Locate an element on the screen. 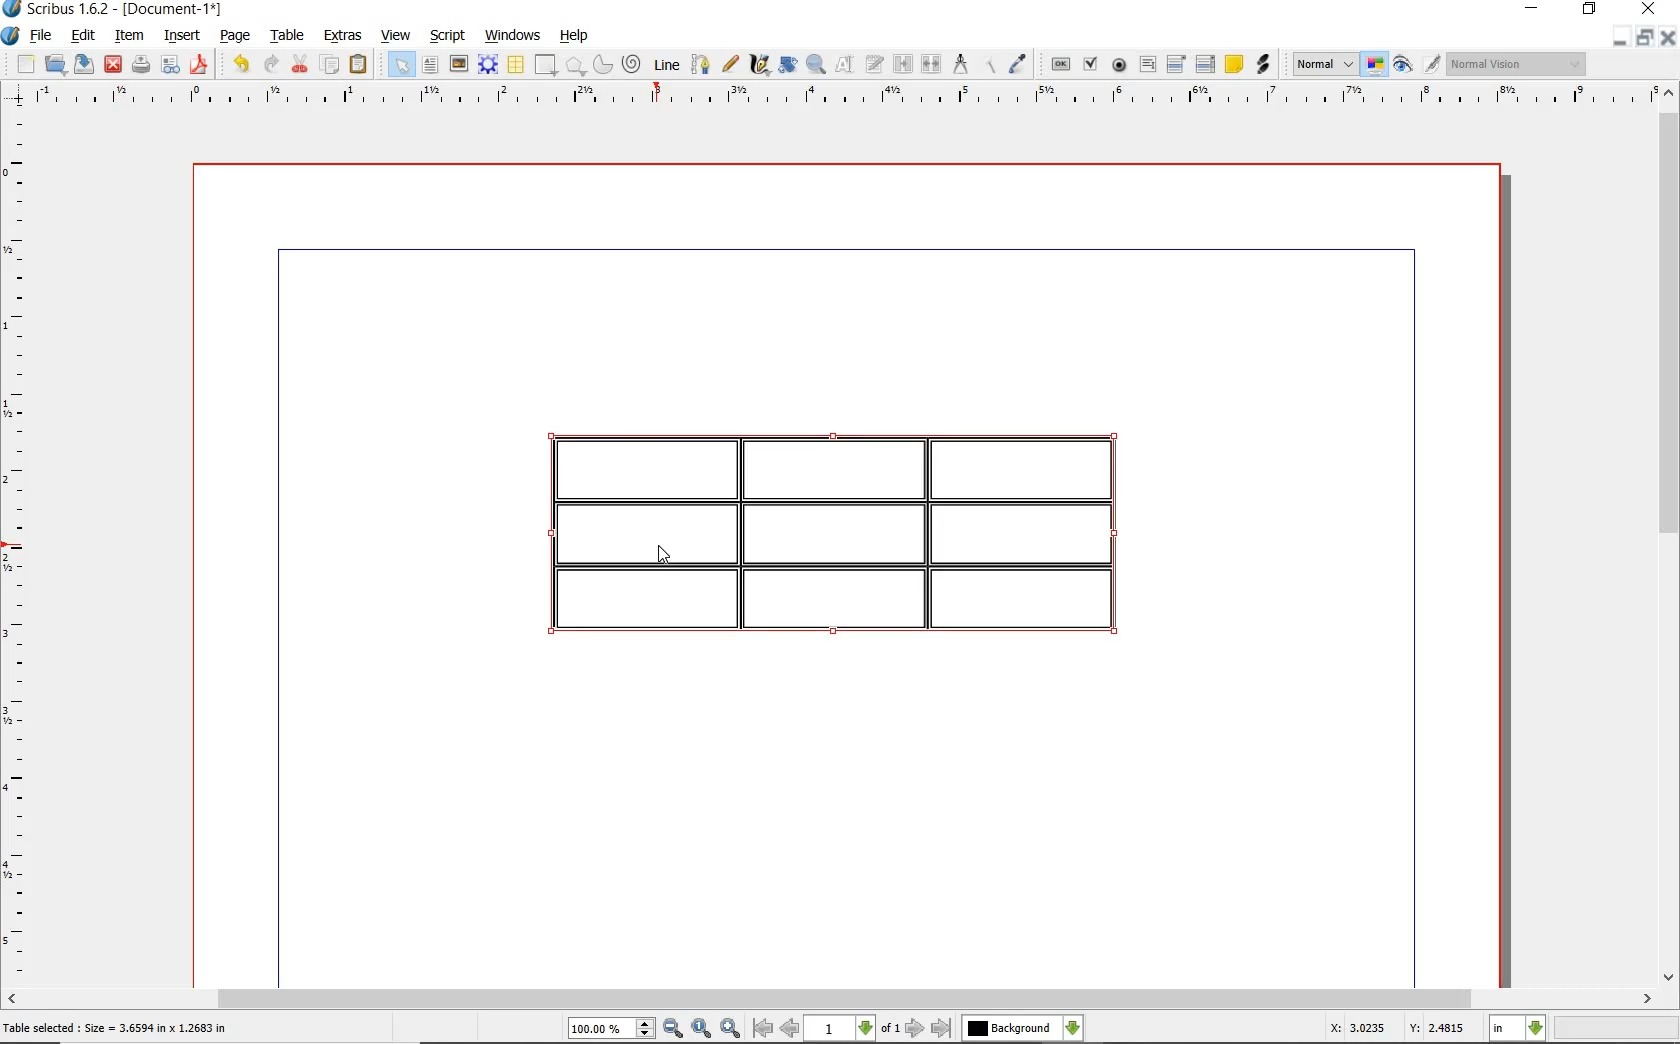 This screenshot has width=1680, height=1044. zoom factor is located at coordinates (1616, 1030).